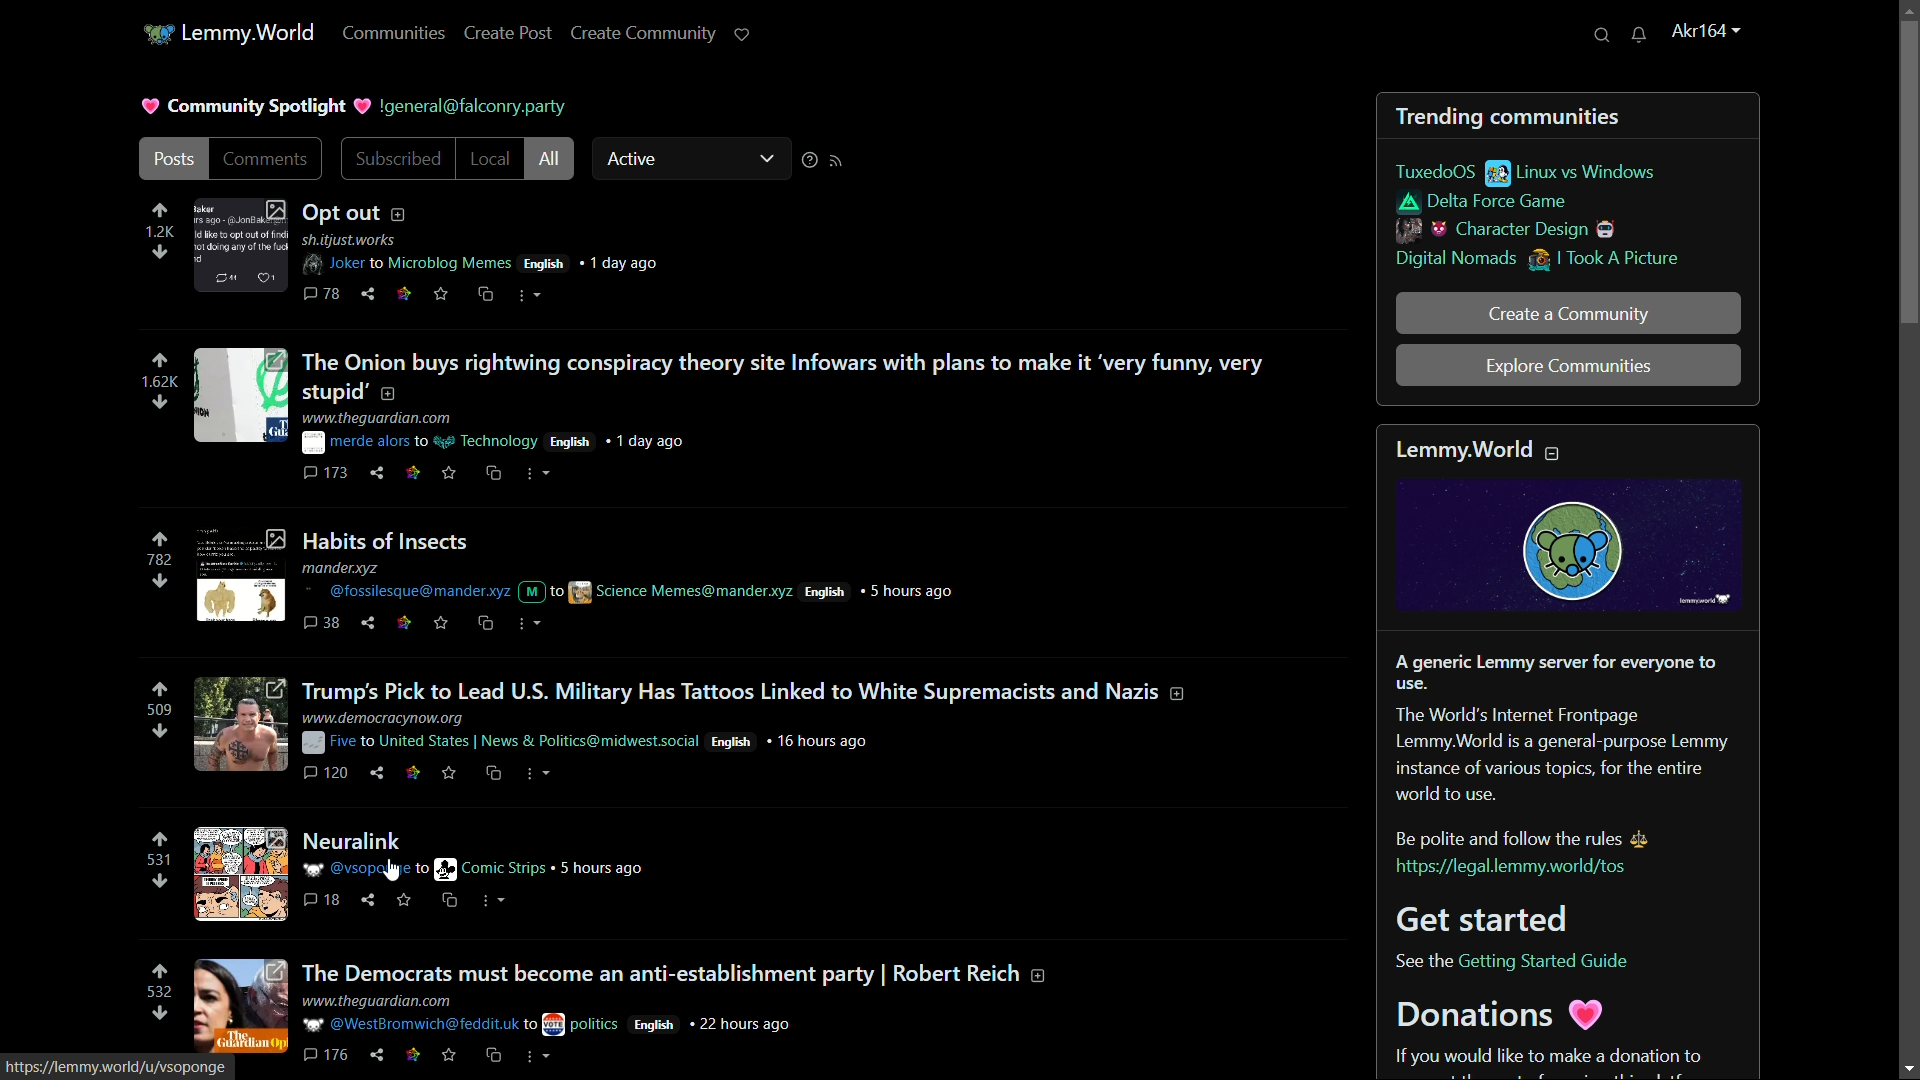 The image size is (1920, 1080). What do you see at coordinates (442, 296) in the screenshot?
I see `save` at bounding box center [442, 296].